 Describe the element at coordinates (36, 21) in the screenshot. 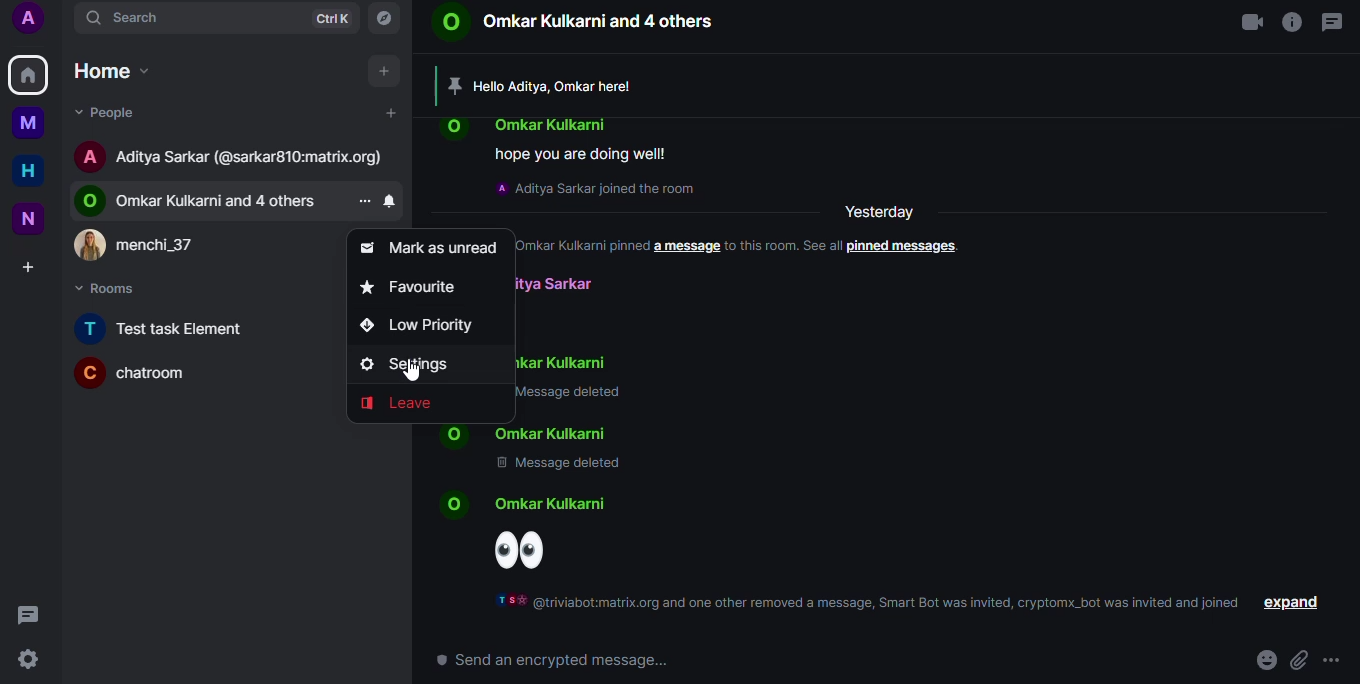

I see `A` at that location.